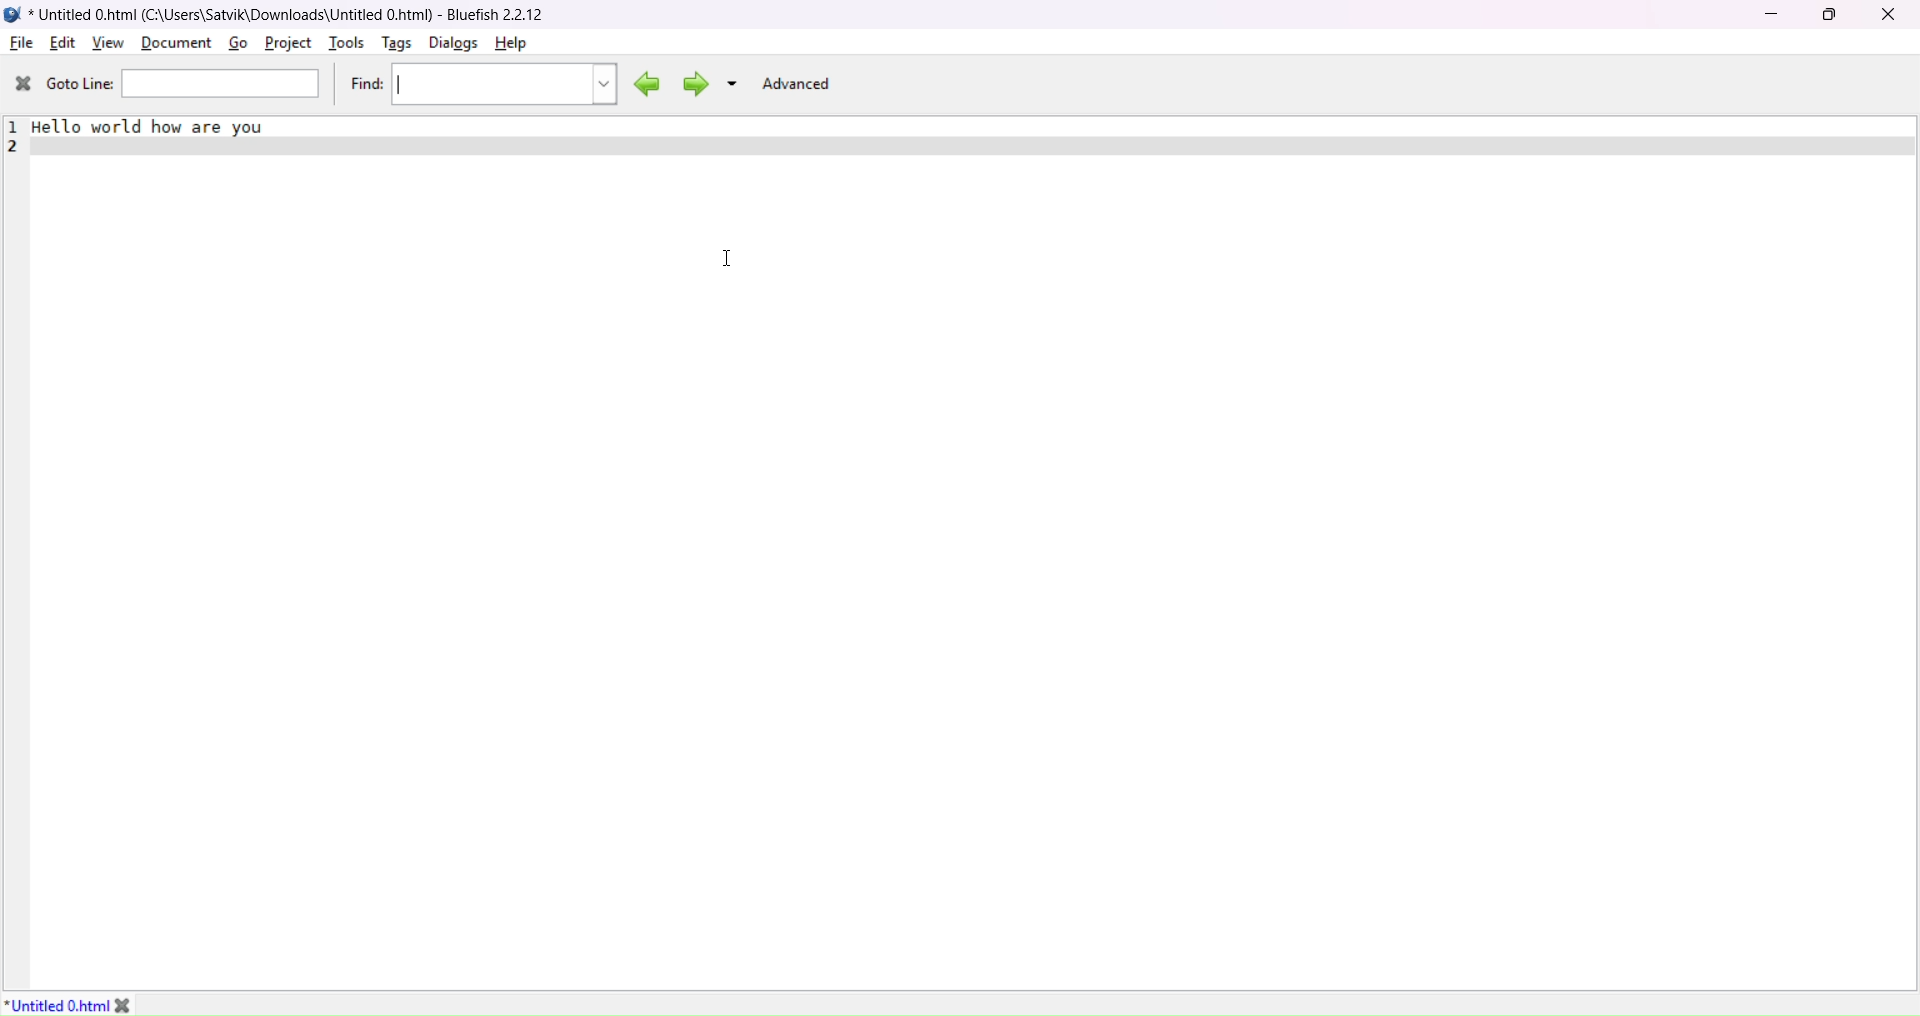 The width and height of the screenshot is (1920, 1016). What do you see at coordinates (1831, 16) in the screenshot?
I see `Maximize` at bounding box center [1831, 16].